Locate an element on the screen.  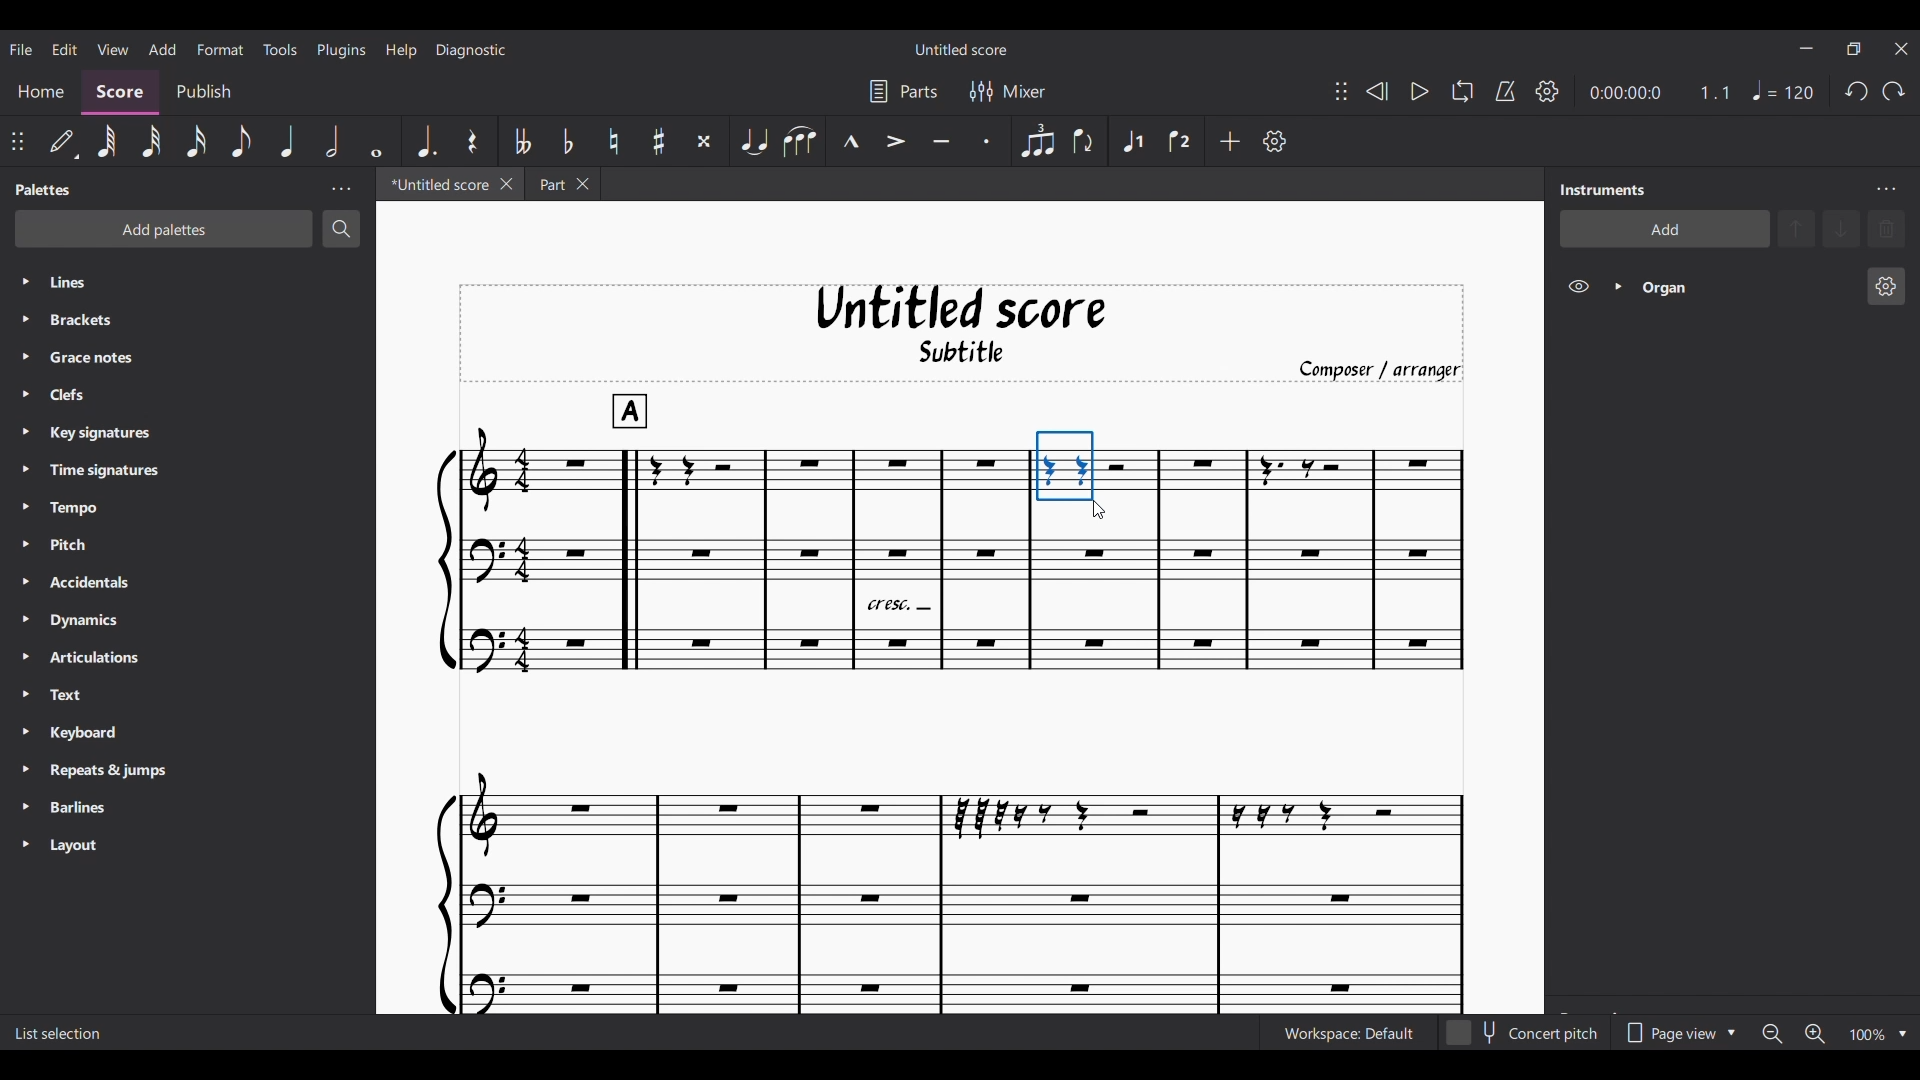
Toggle natural is located at coordinates (613, 142).